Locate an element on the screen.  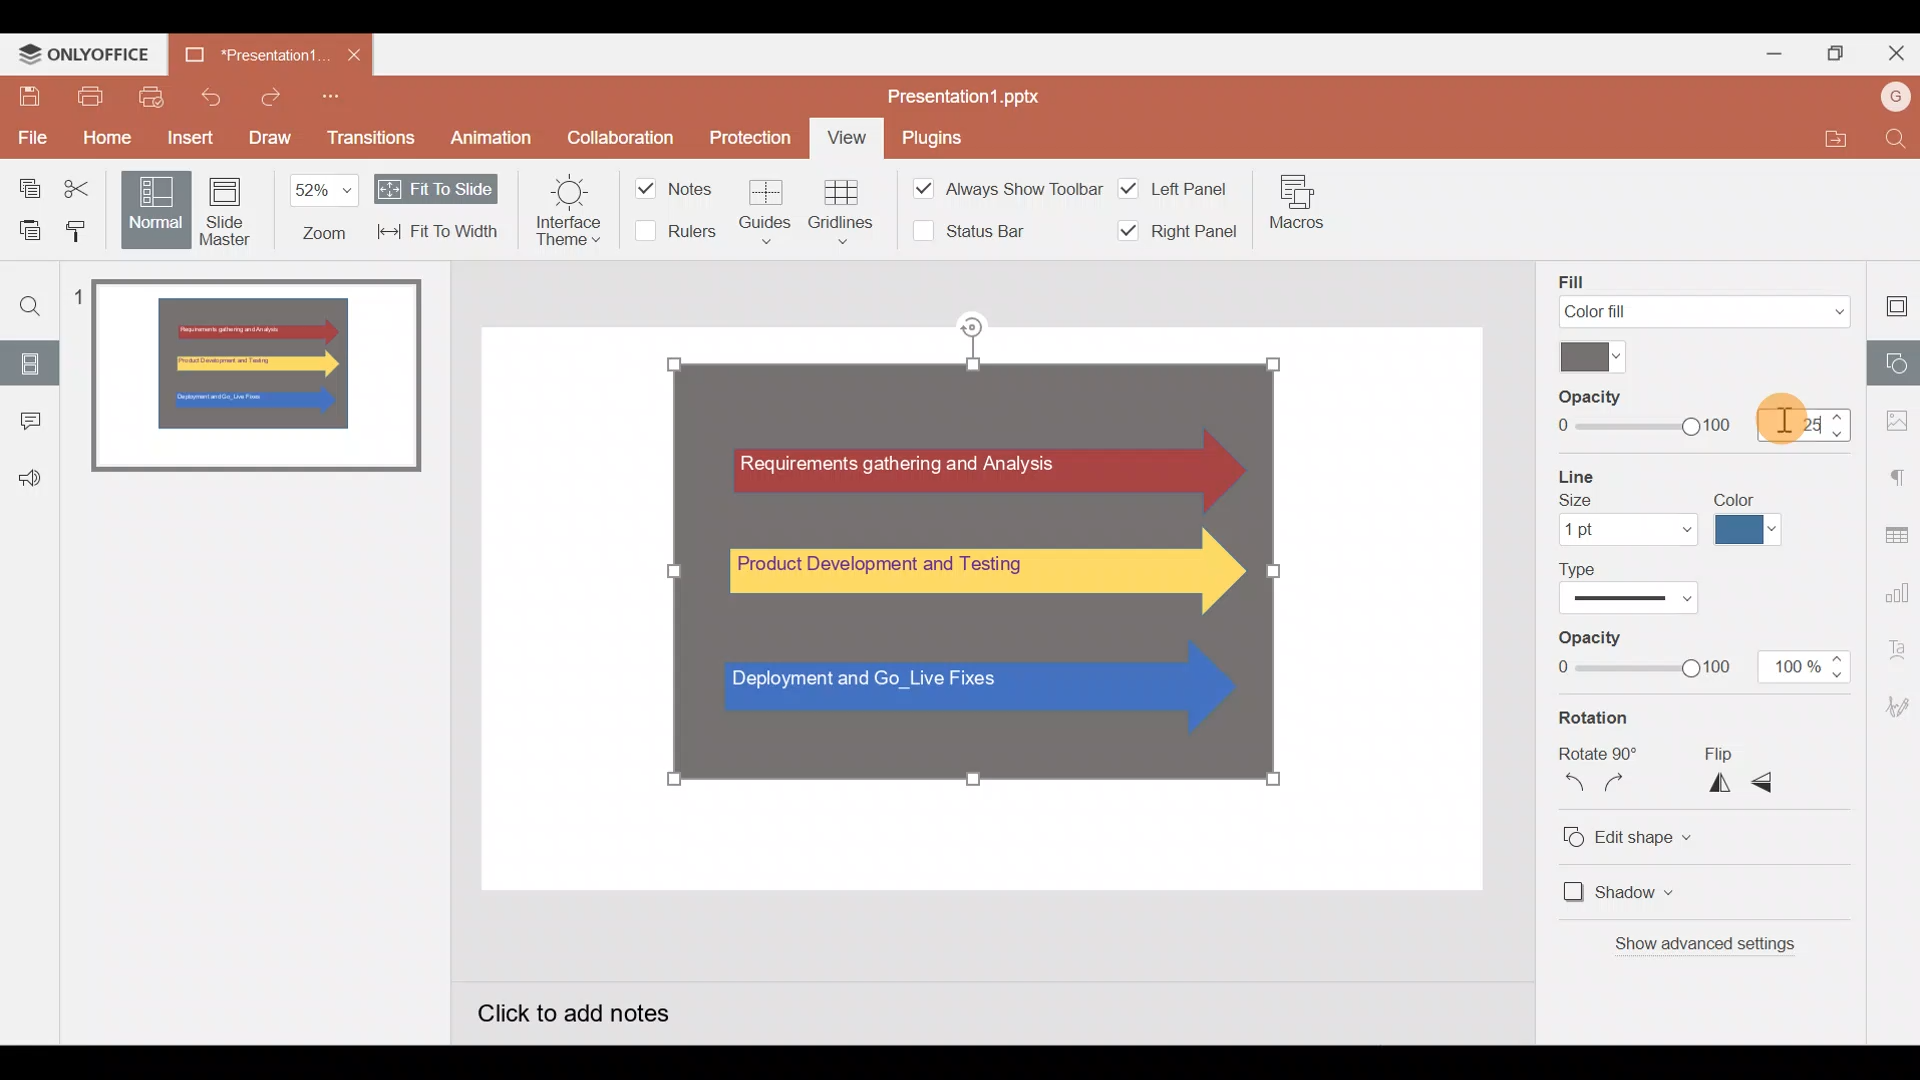
Maximize is located at coordinates (1837, 55).